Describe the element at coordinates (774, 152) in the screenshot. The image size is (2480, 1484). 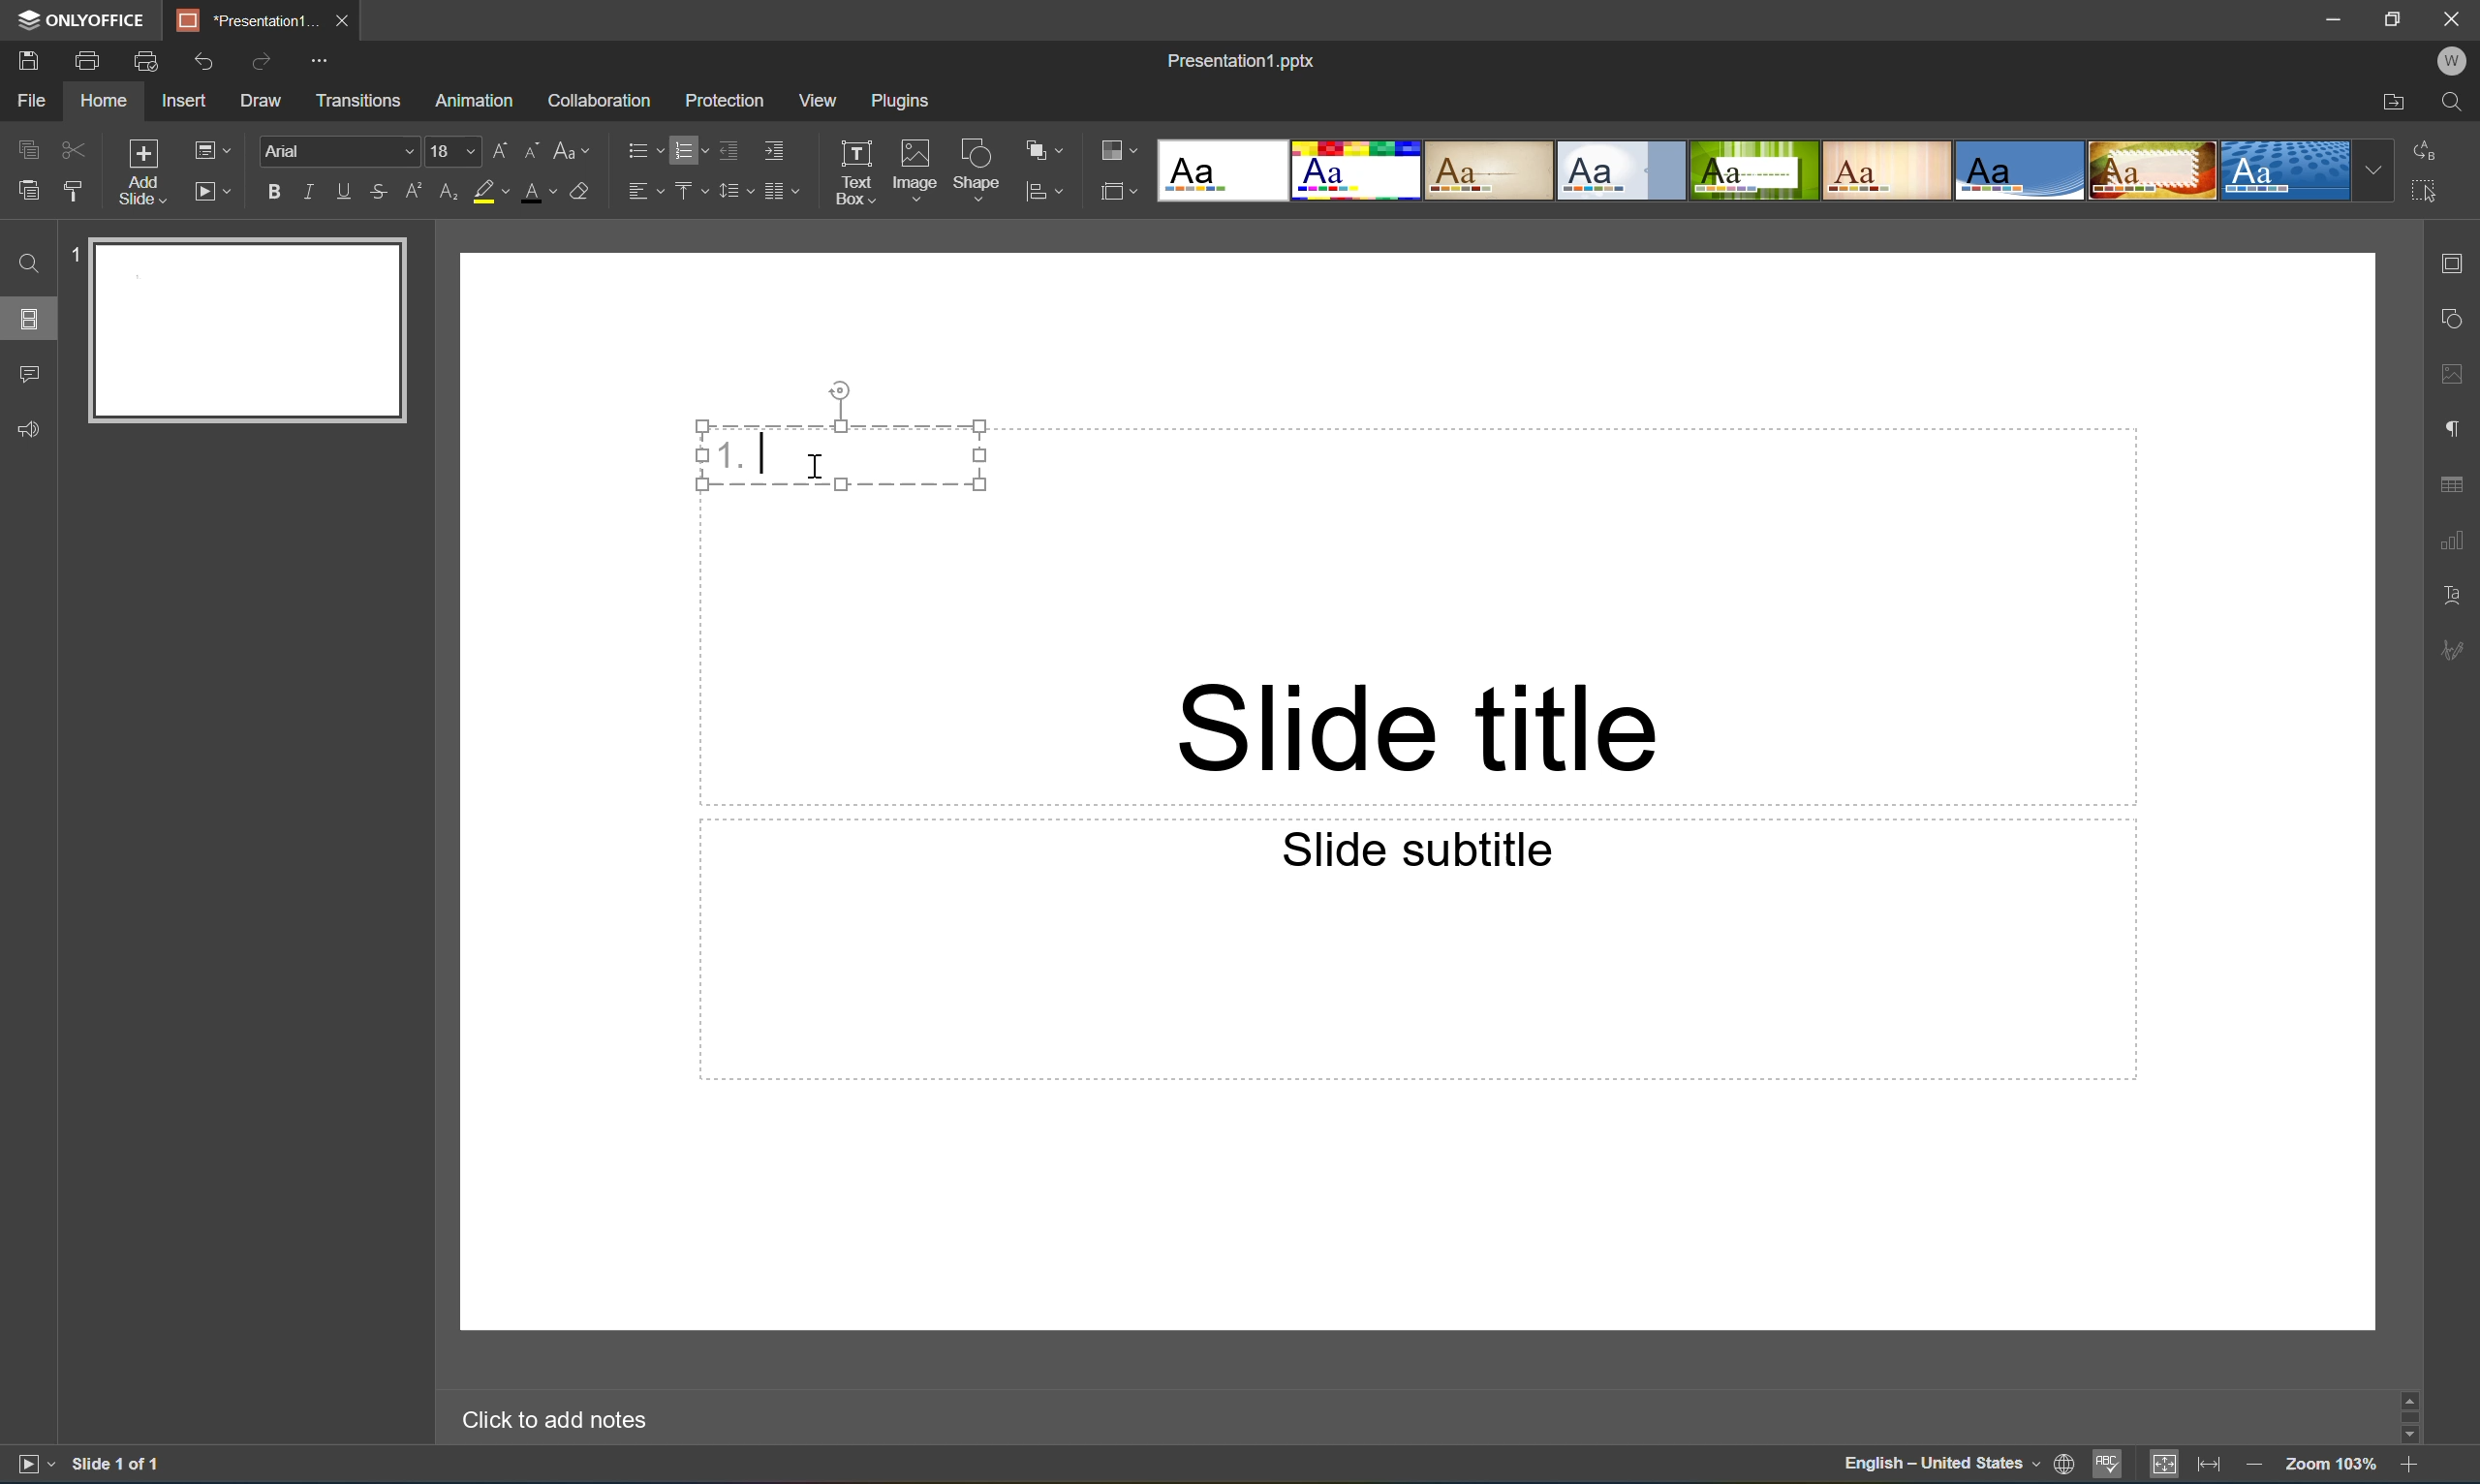
I see `Increase indent` at that location.